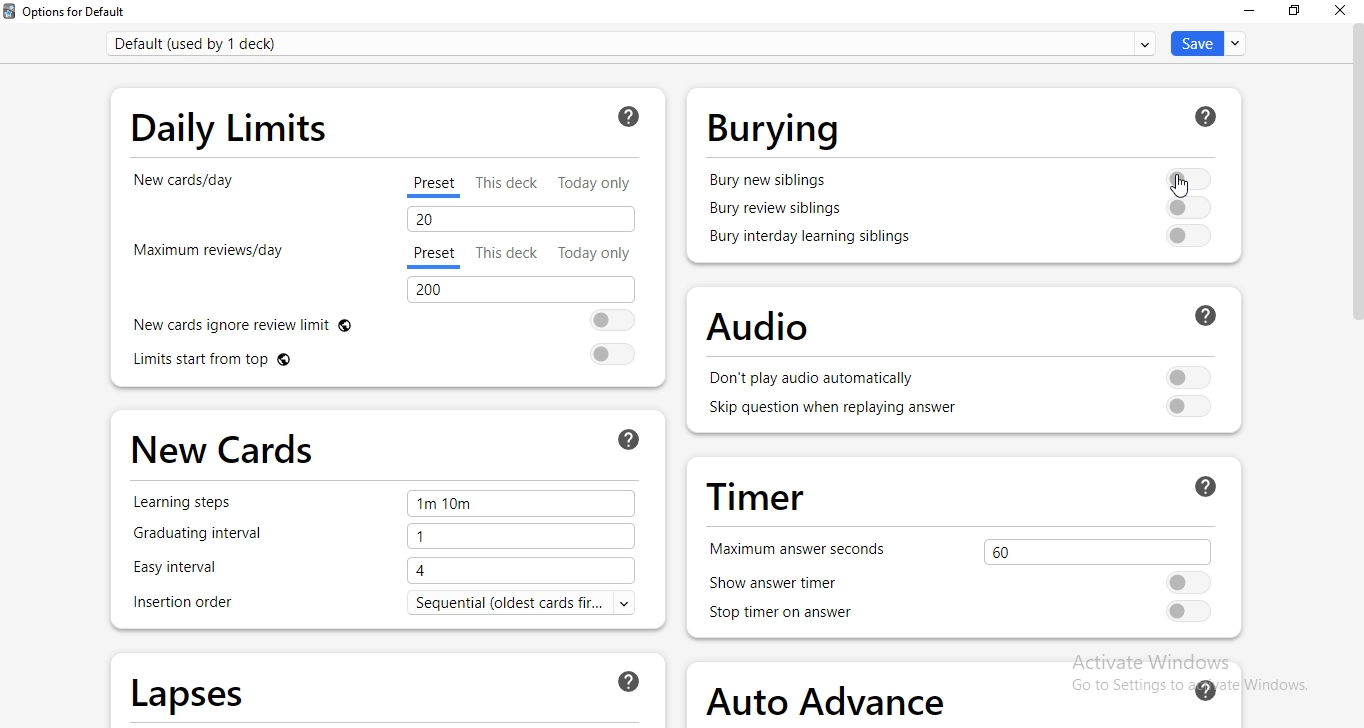 The image size is (1364, 728). What do you see at coordinates (235, 126) in the screenshot?
I see `daily limits` at bounding box center [235, 126].